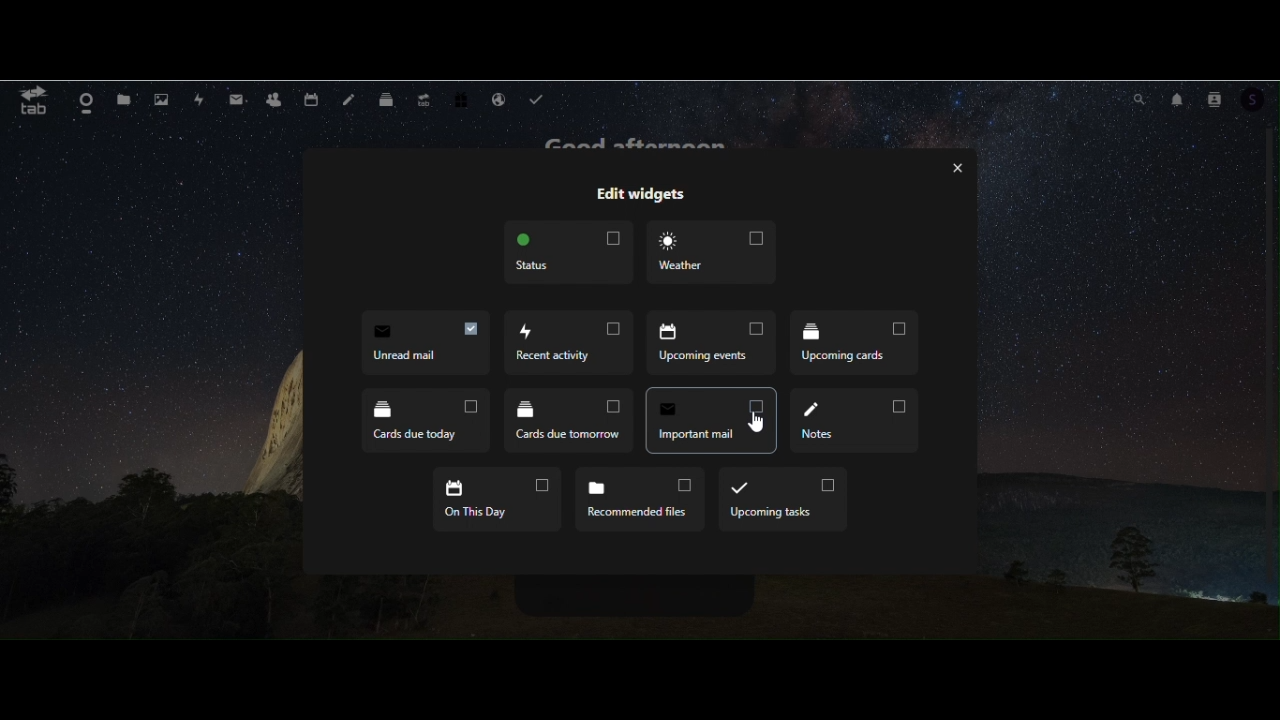  What do you see at coordinates (348, 98) in the screenshot?
I see `notes` at bounding box center [348, 98].